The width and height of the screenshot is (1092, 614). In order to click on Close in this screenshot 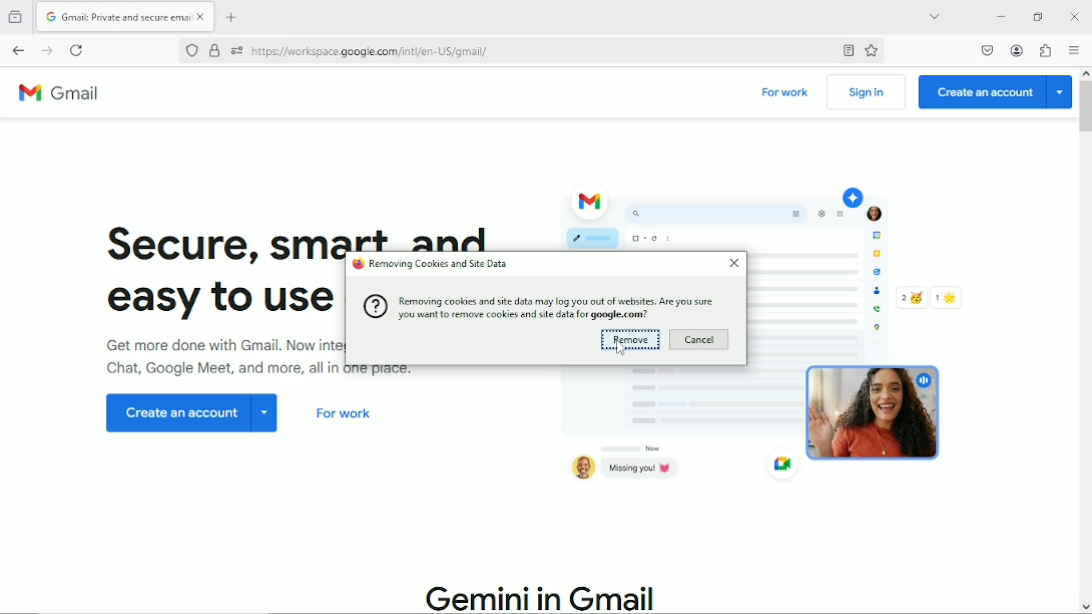, I will do `click(1074, 16)`.